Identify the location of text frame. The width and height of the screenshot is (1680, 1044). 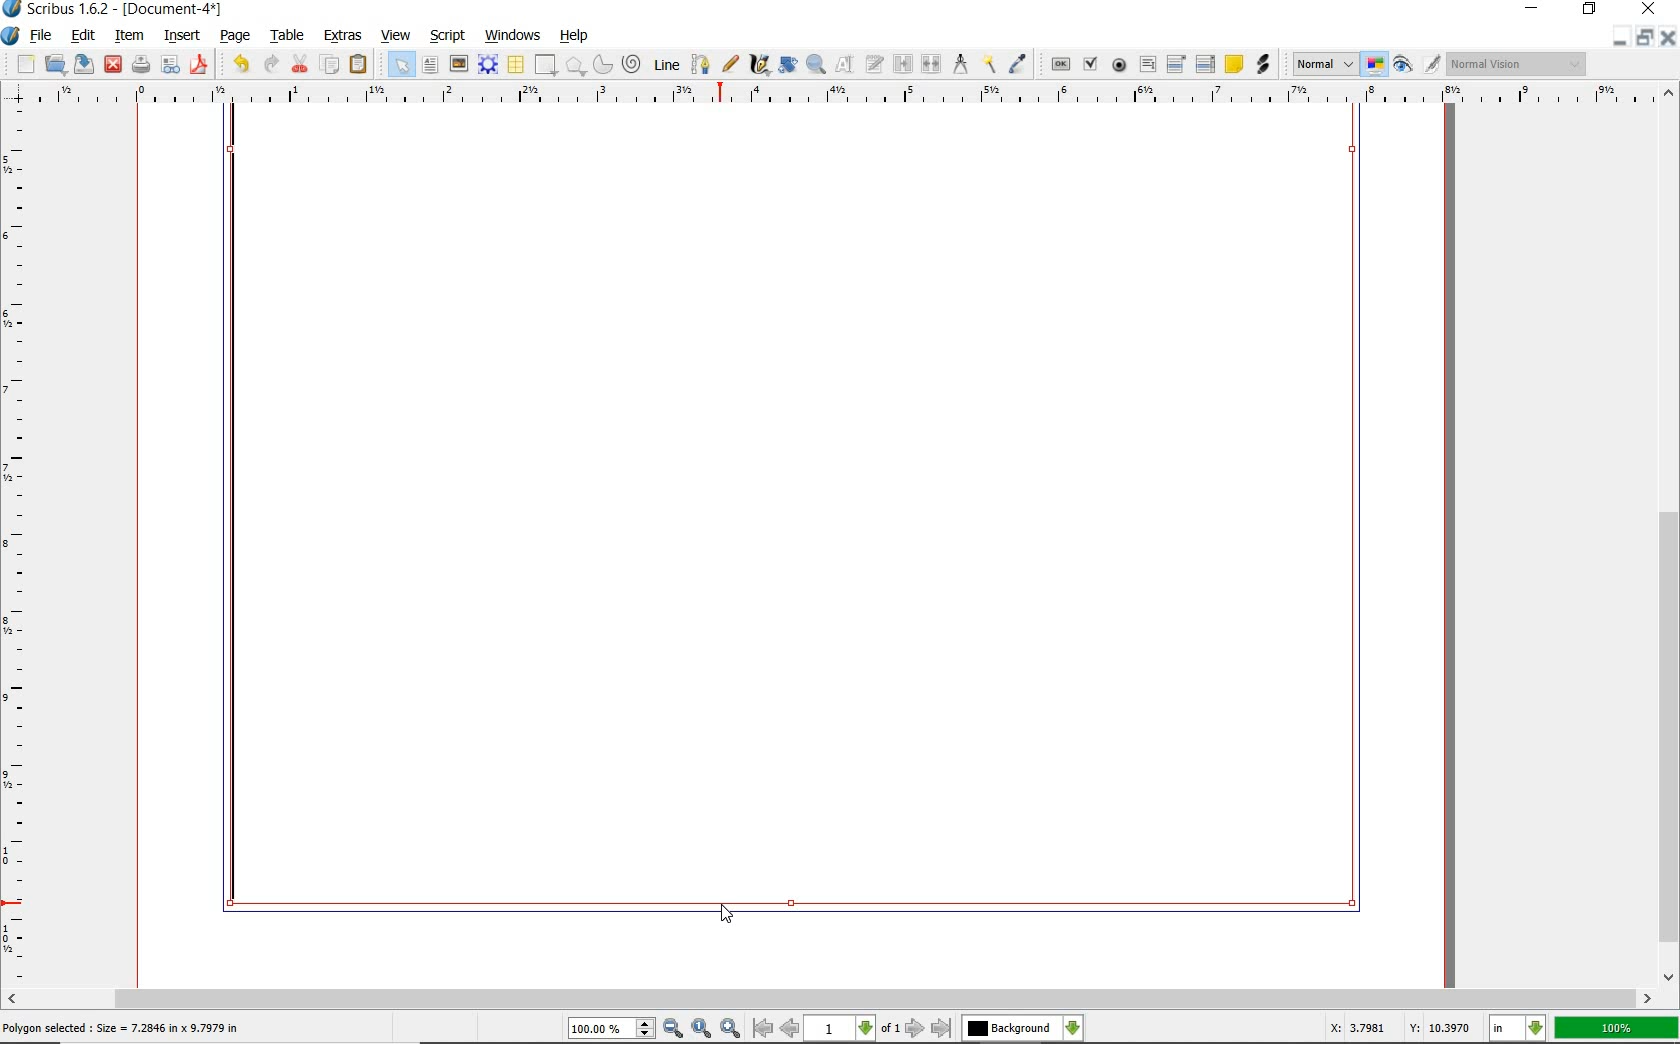
(431, 67).